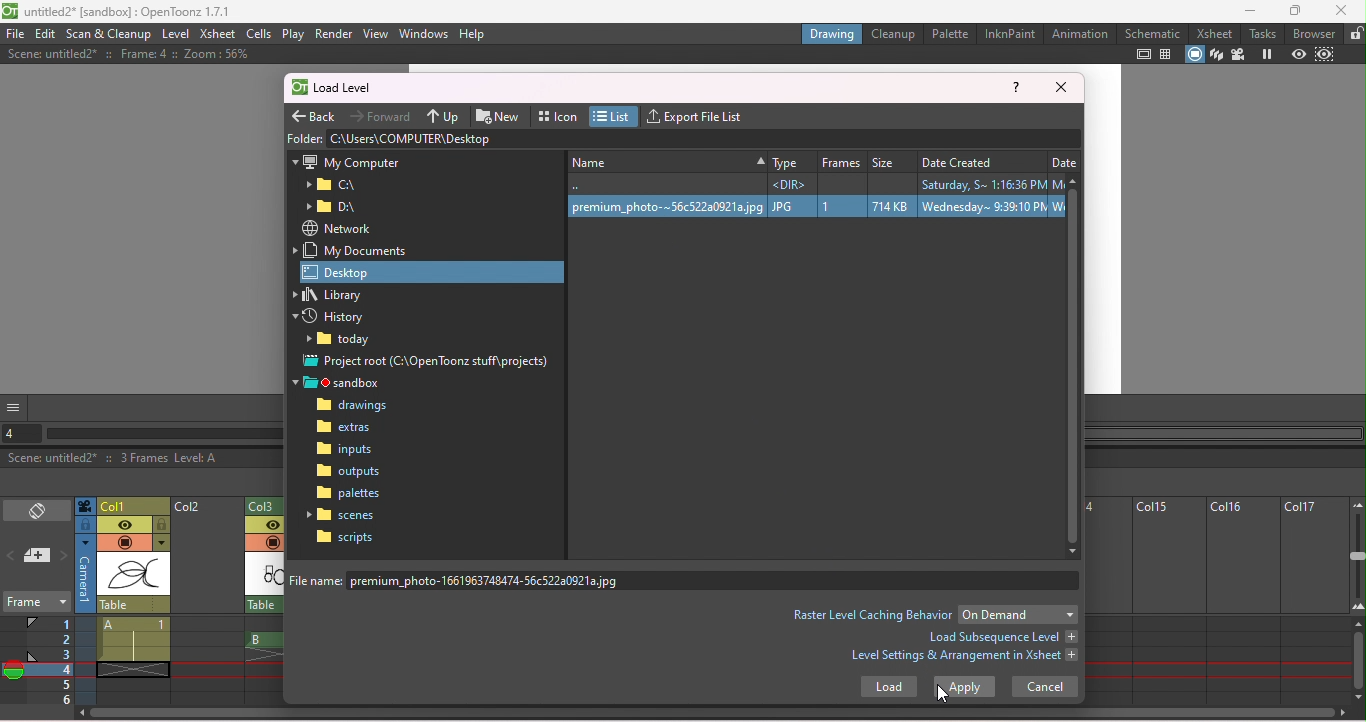 The width and height of the screenshot is (1366, 722). Describe the element at coordinates (717, 715) in the screenshot. I see `Horizontal scroll bar` at that location.